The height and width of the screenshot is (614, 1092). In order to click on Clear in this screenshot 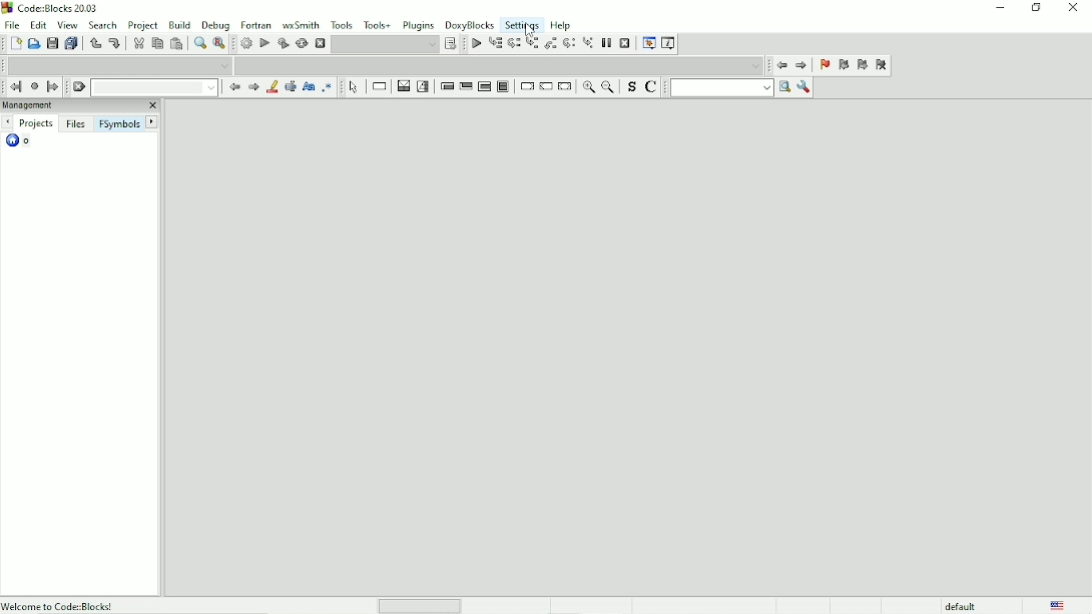, I will do `click(79, 88)`.